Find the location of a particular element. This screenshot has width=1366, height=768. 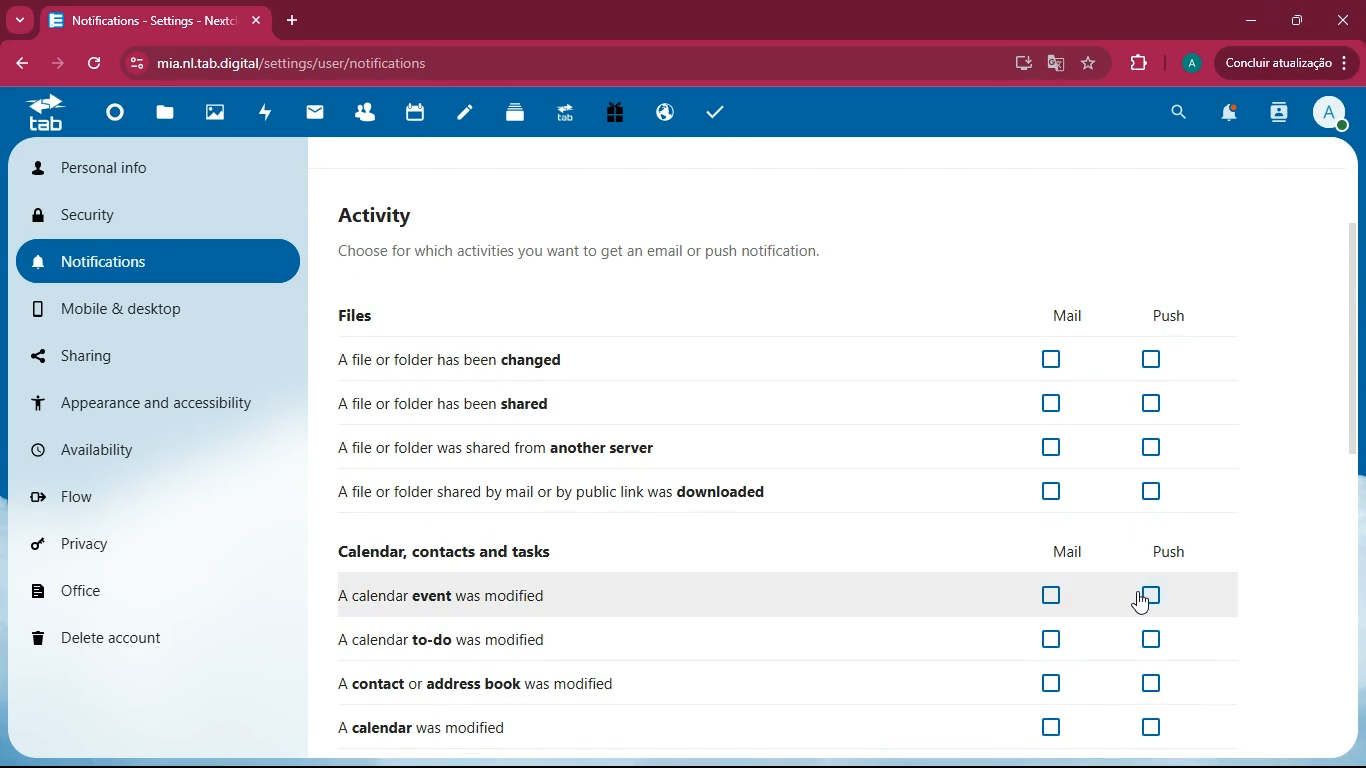

notifications is located at coordinates (160, 258).